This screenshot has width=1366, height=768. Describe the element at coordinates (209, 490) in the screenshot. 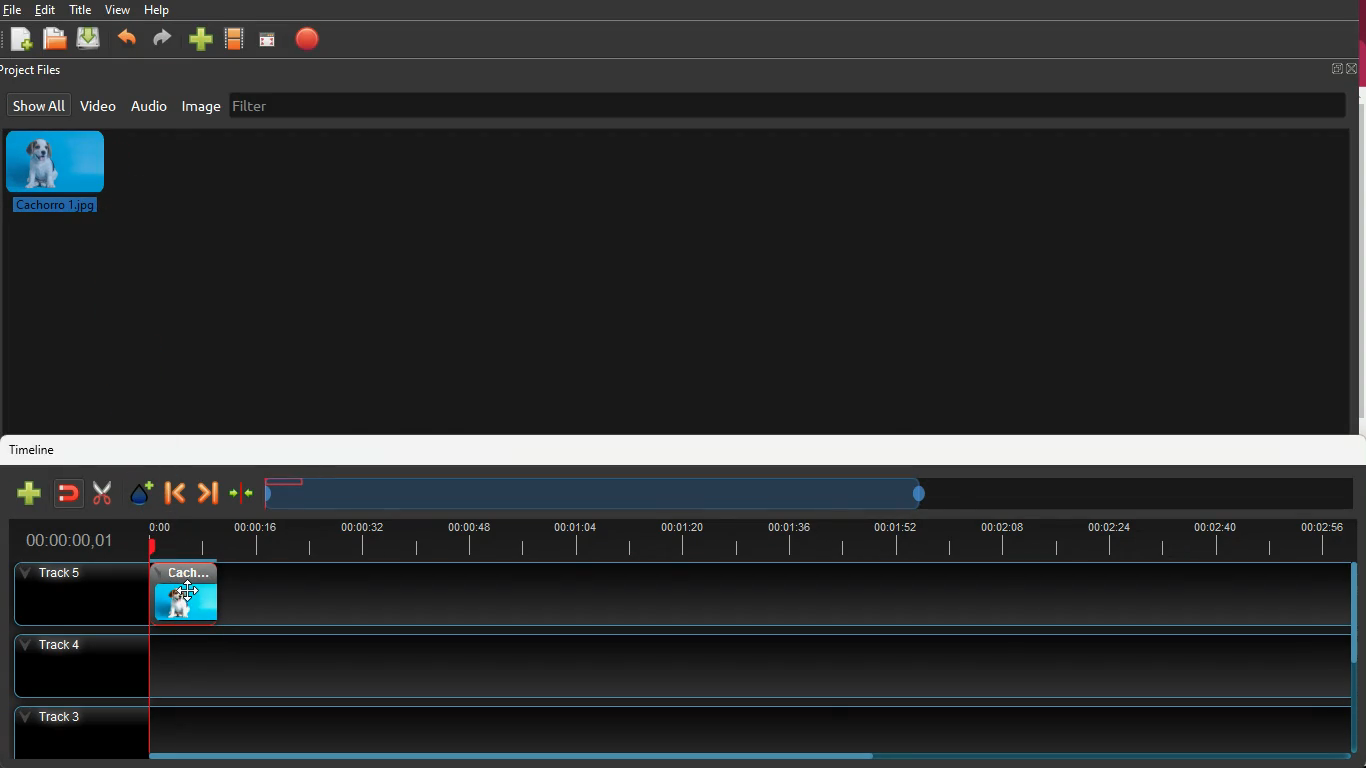

I see `forward` at that location.